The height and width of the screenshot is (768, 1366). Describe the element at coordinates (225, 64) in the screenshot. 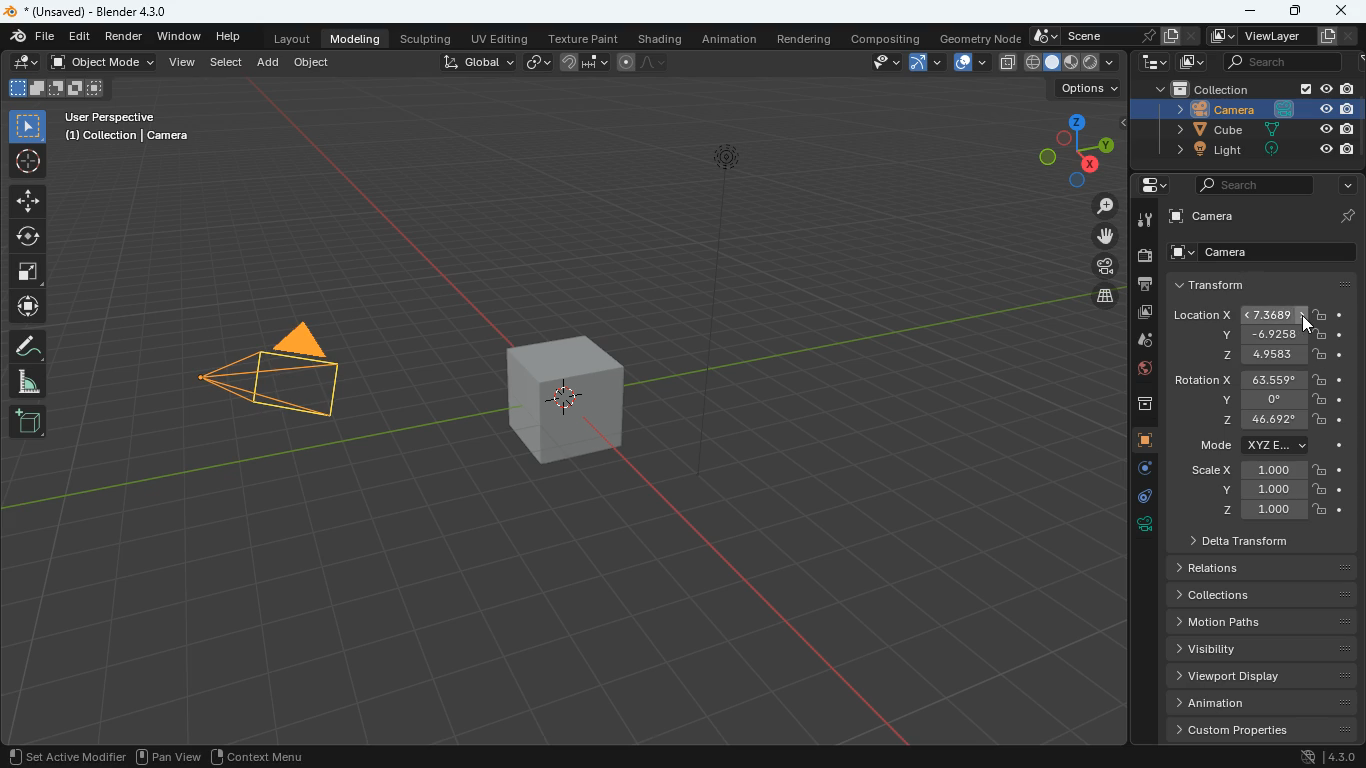

I see `select` at that location.